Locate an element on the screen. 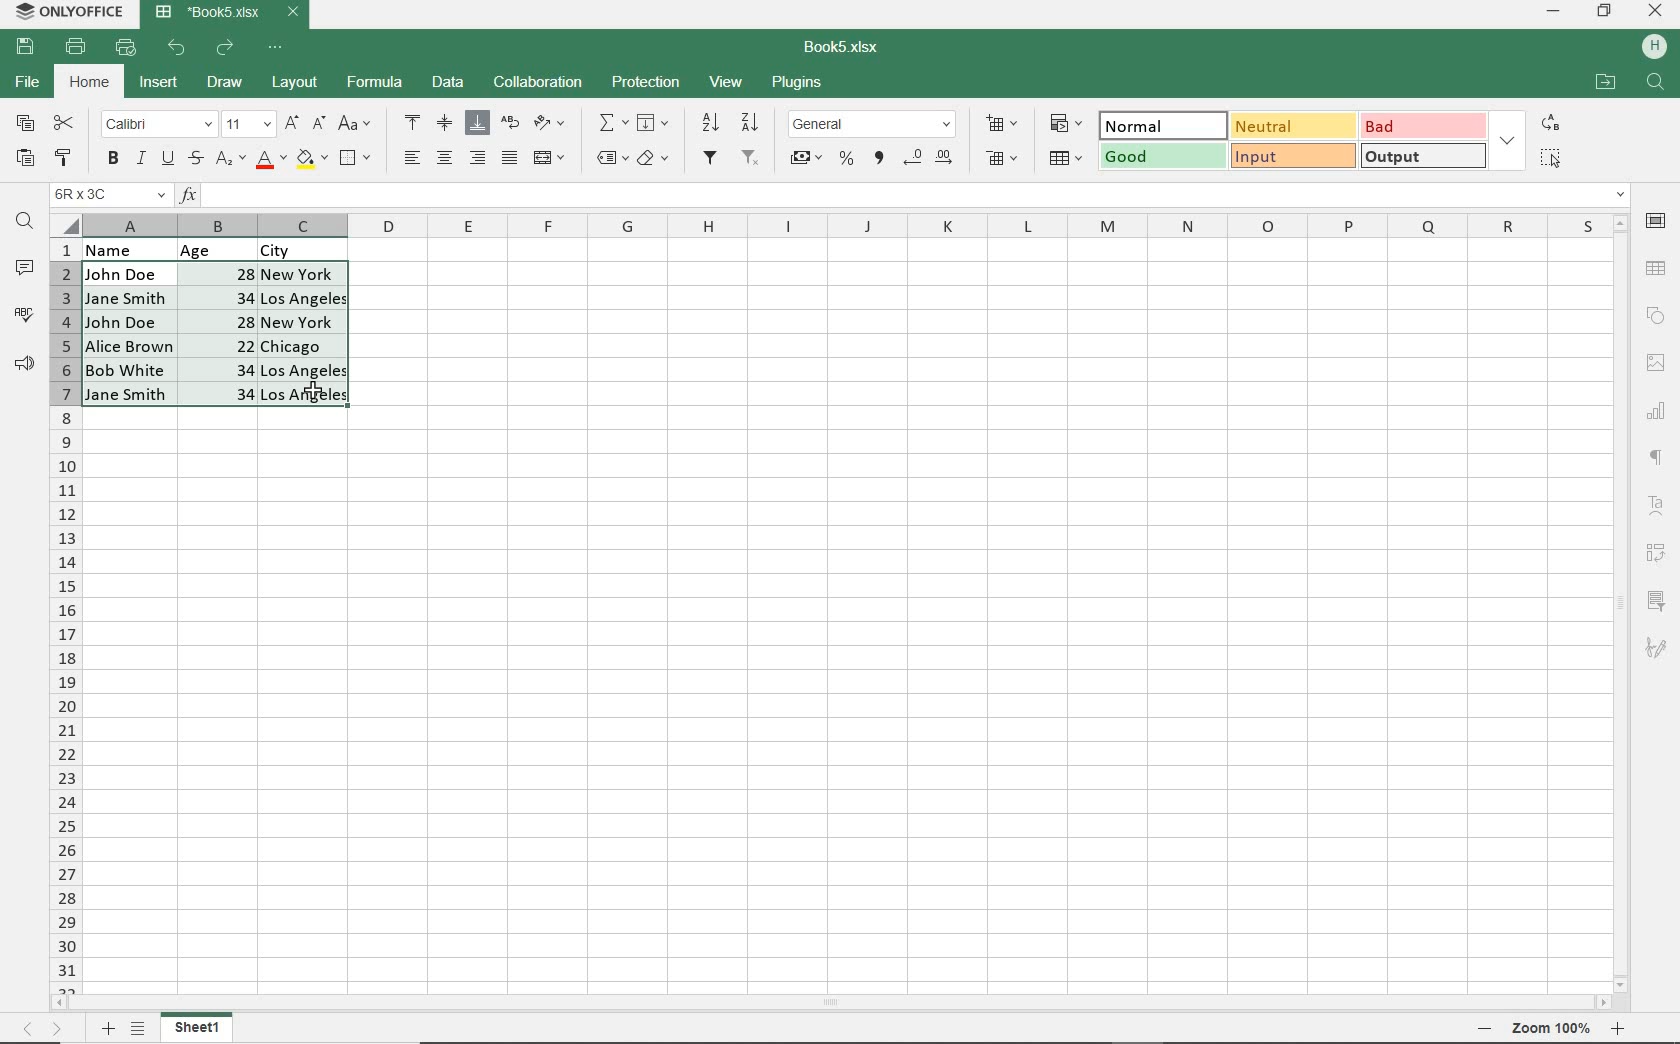  WRAP TEXT is located at coordinates (511, 125).